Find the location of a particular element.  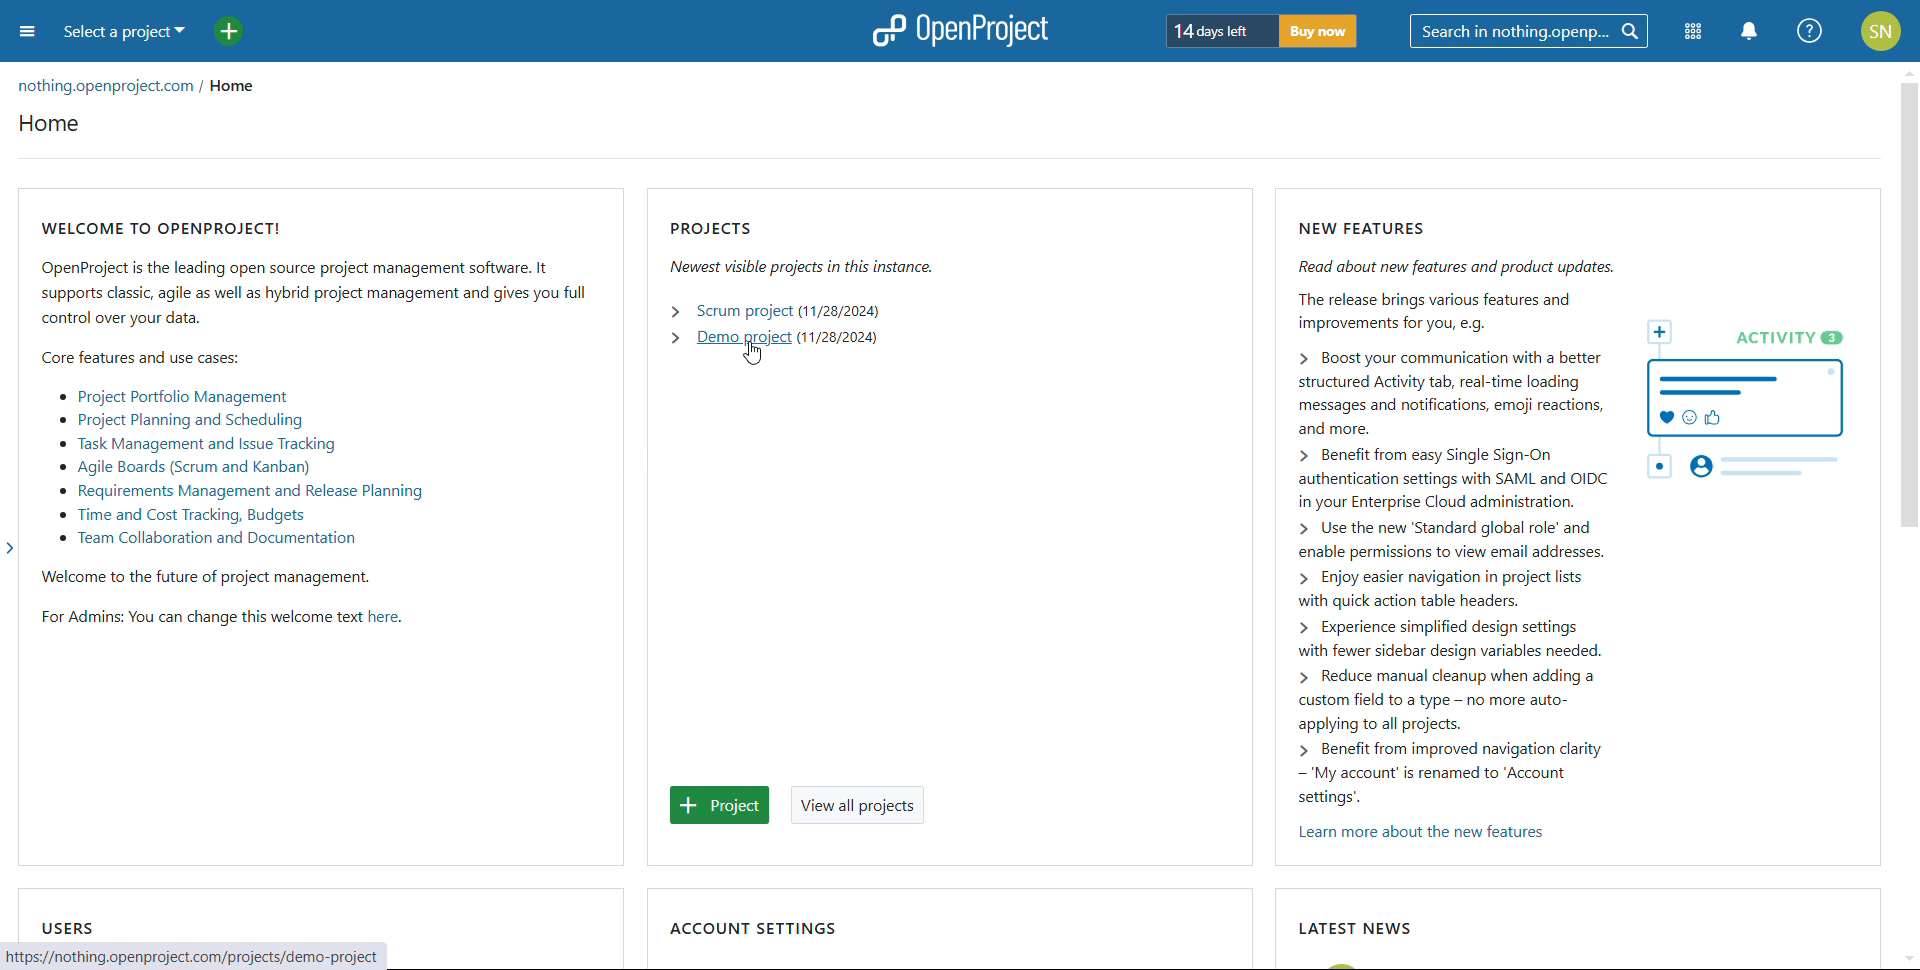

scrollbar is located at coordinates (1911, 306).